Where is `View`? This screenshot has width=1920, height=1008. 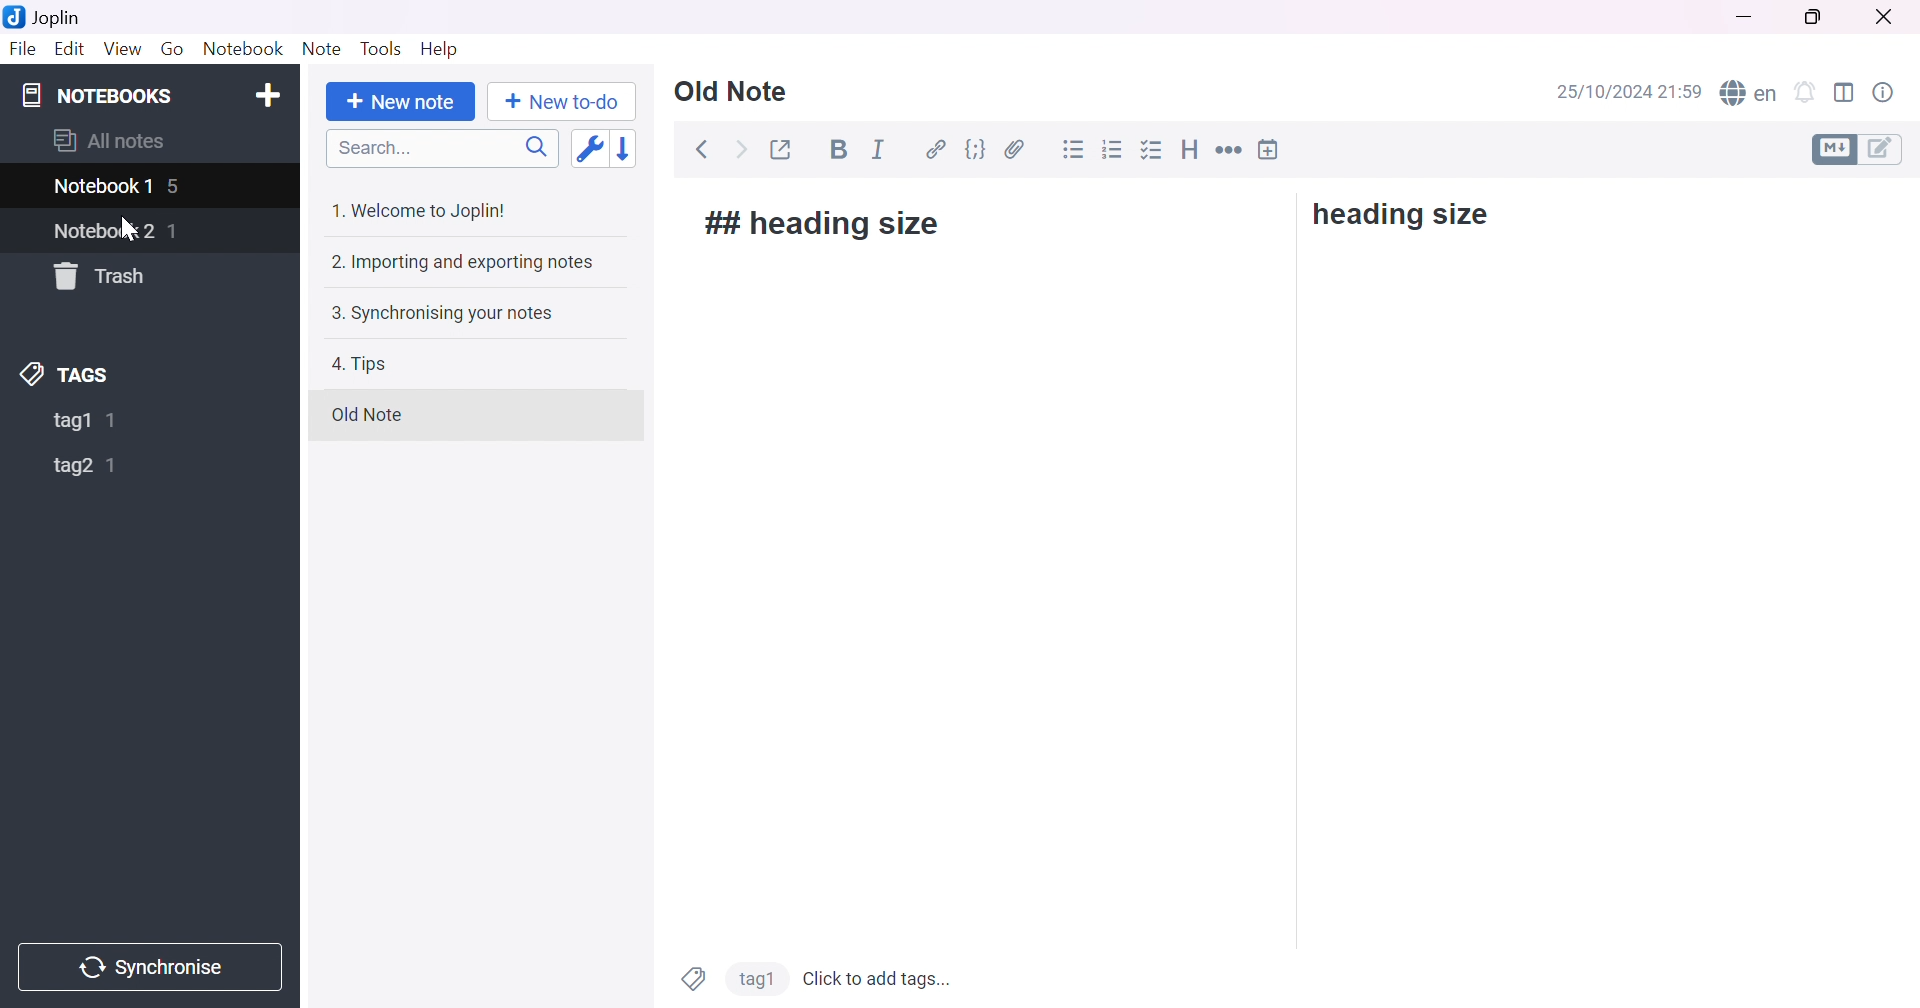 View is located at coordinates (124, 50).